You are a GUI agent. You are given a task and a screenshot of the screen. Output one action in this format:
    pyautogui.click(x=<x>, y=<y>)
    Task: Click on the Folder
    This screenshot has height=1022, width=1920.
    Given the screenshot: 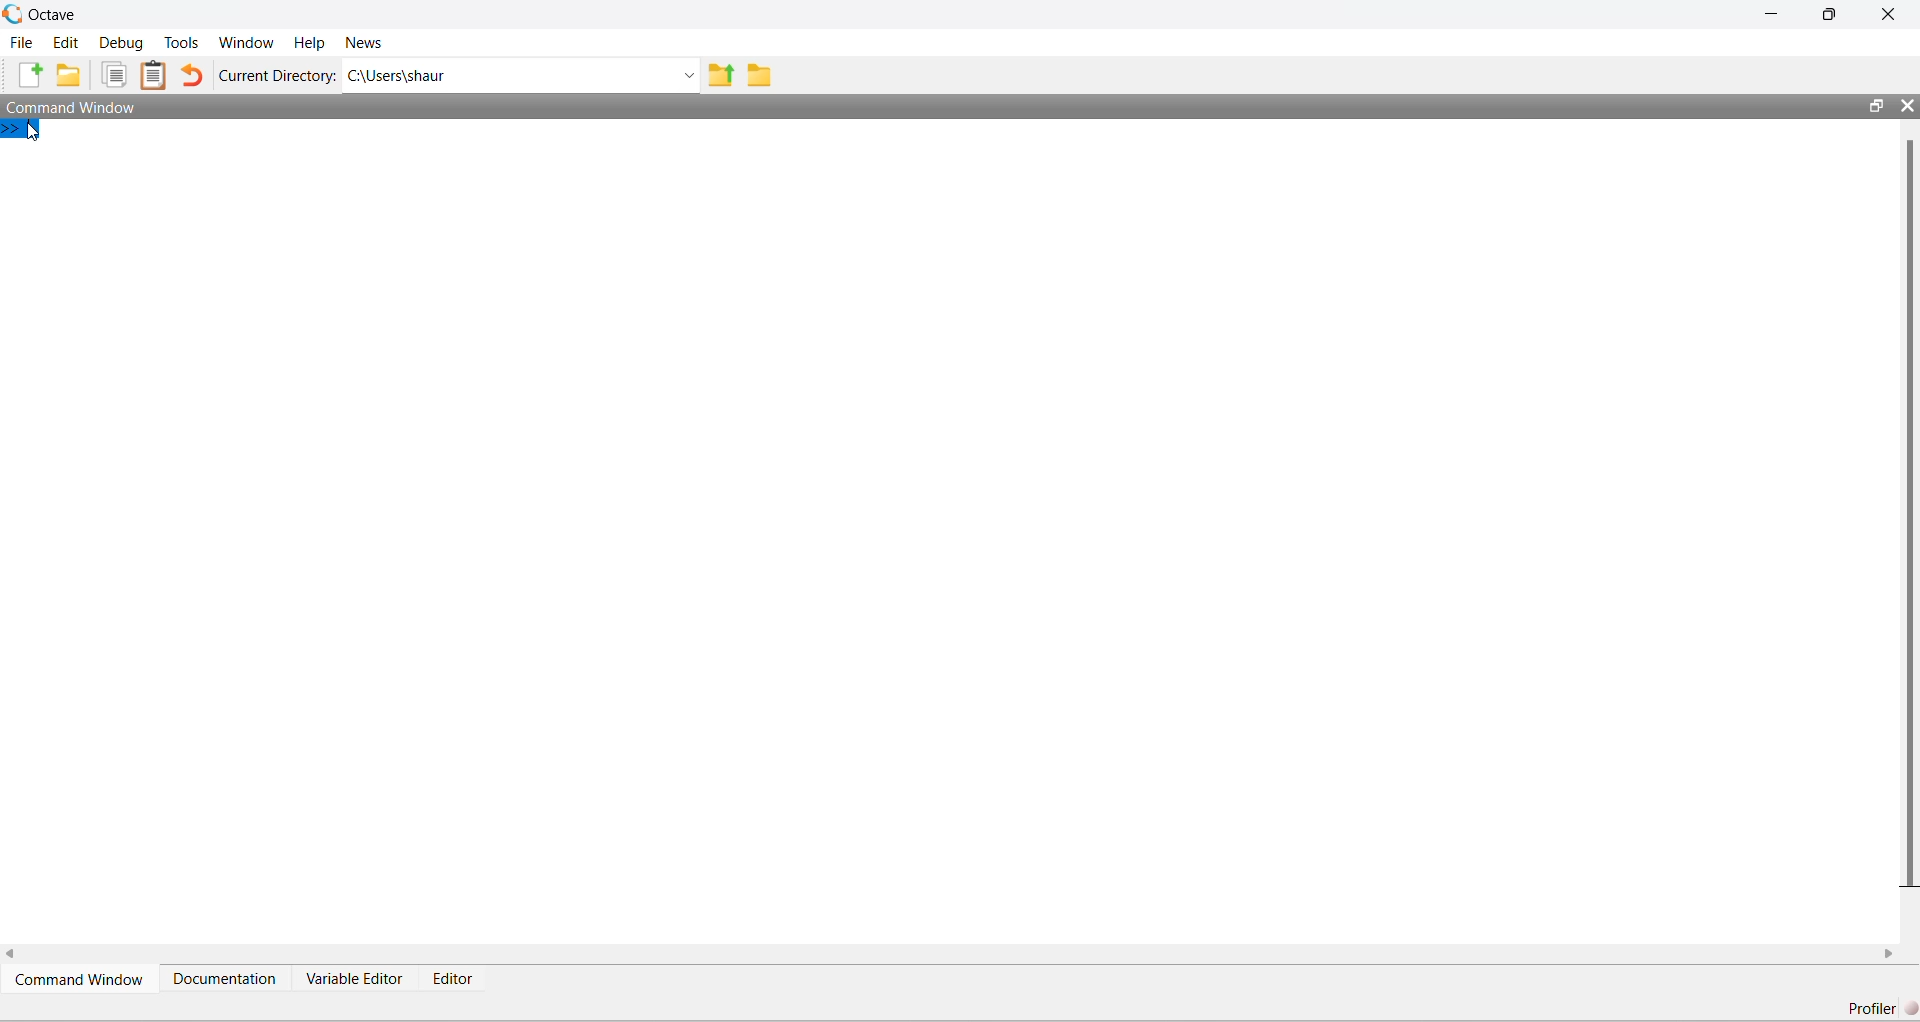 What is the action you would take?
    pyautogui.click(x=760, y=75)
    